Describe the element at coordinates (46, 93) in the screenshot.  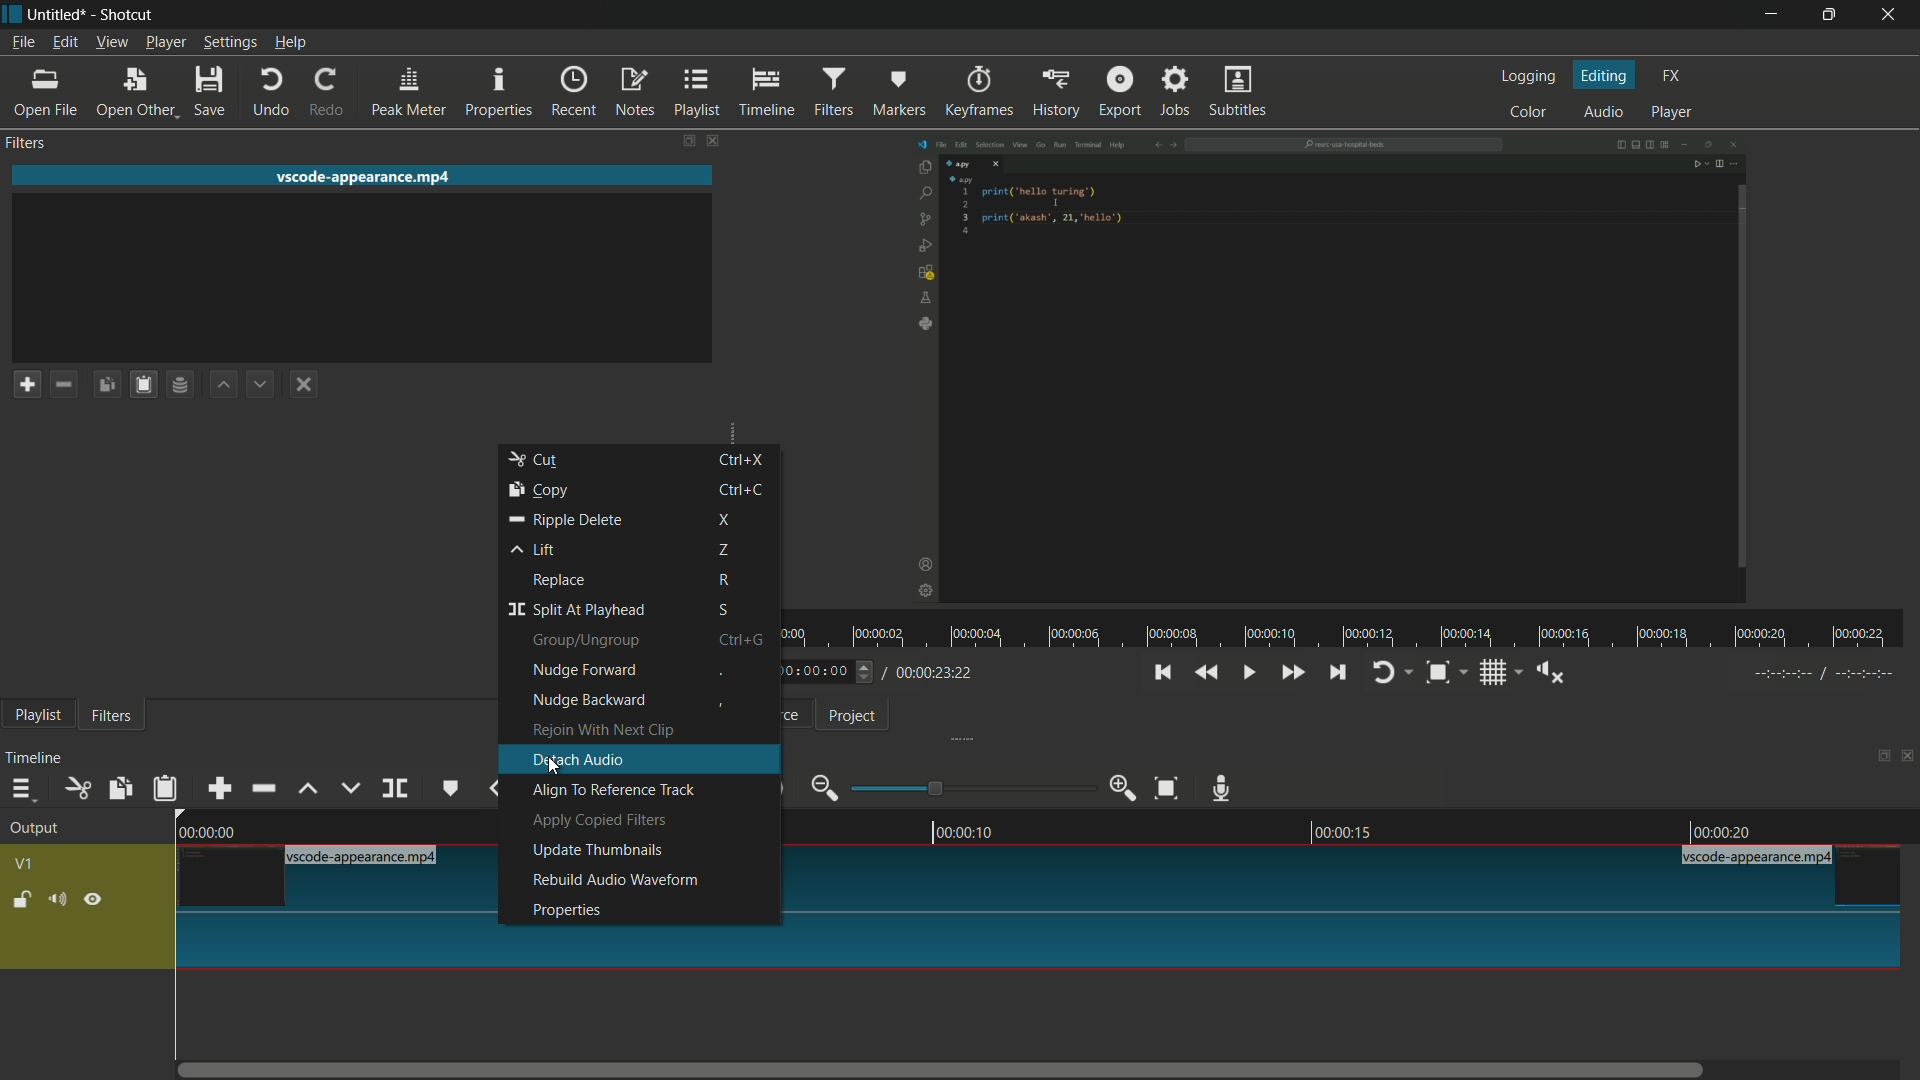
I see `open file` at that location.